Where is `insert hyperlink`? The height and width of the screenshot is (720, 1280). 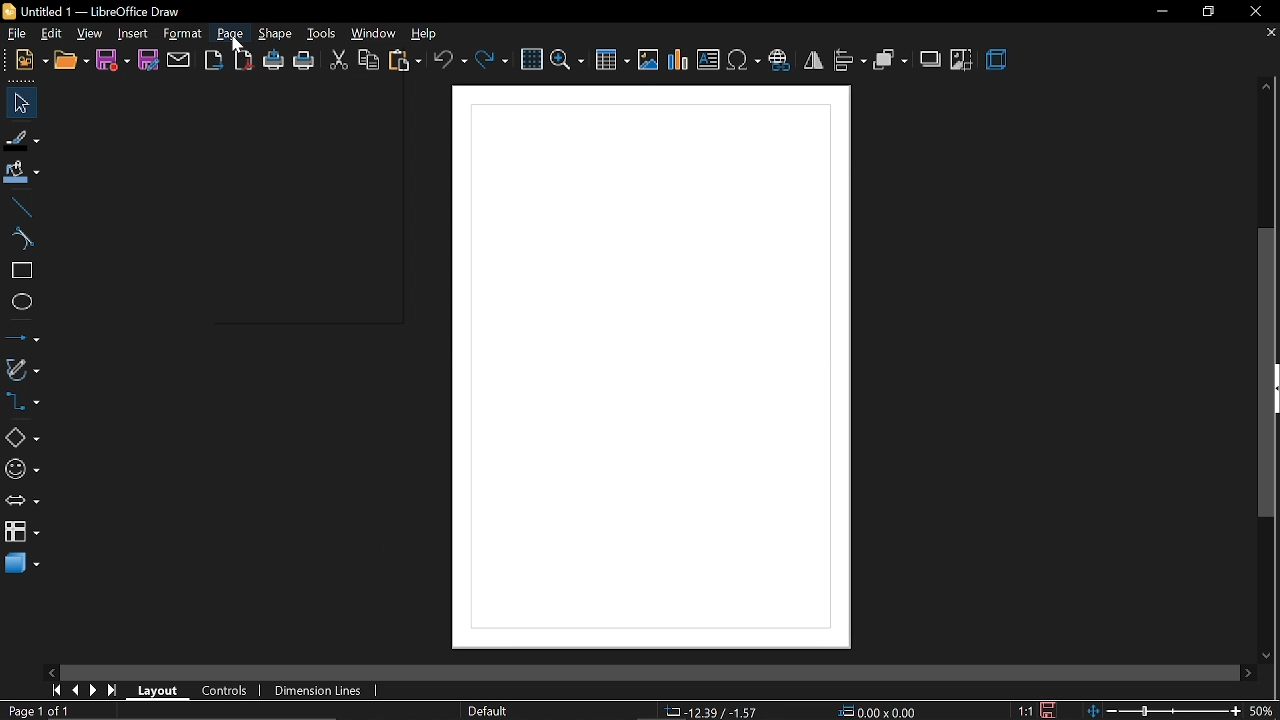 insert hyperlink is located at coordinates (782, 59).